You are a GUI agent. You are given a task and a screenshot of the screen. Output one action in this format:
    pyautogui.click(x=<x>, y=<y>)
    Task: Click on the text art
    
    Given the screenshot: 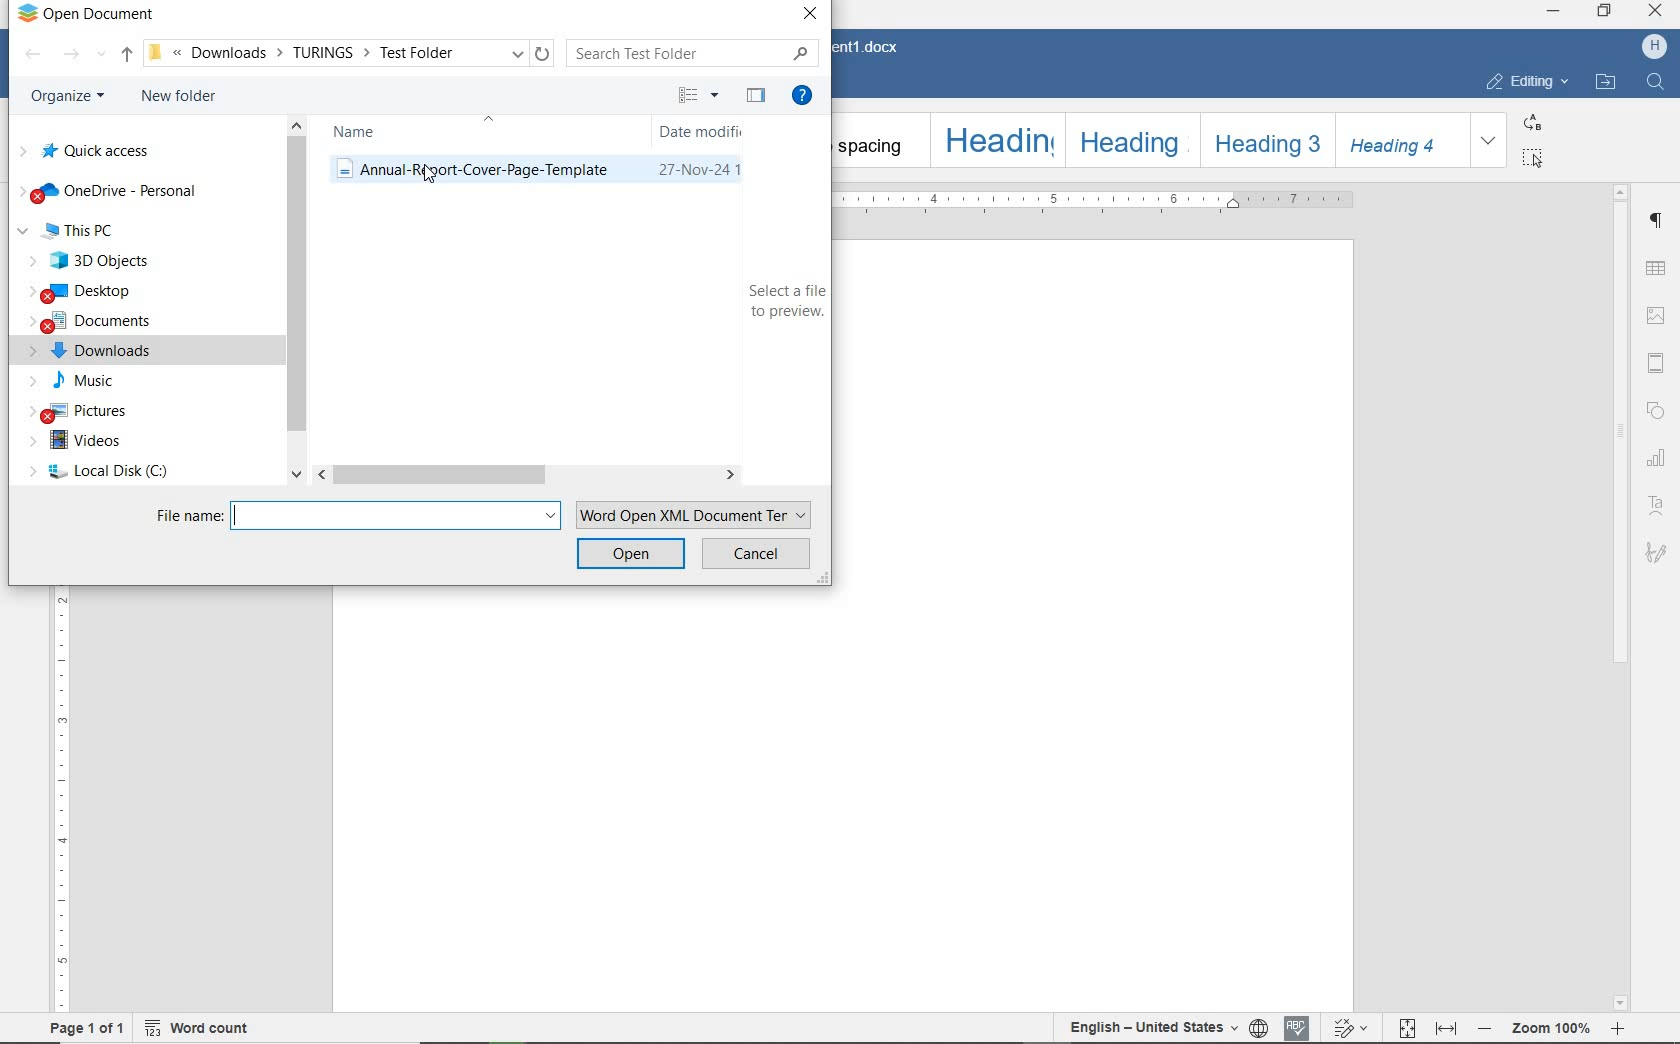 What is the action you would take?
    pyautogui.click(x=1656, y=508)
    